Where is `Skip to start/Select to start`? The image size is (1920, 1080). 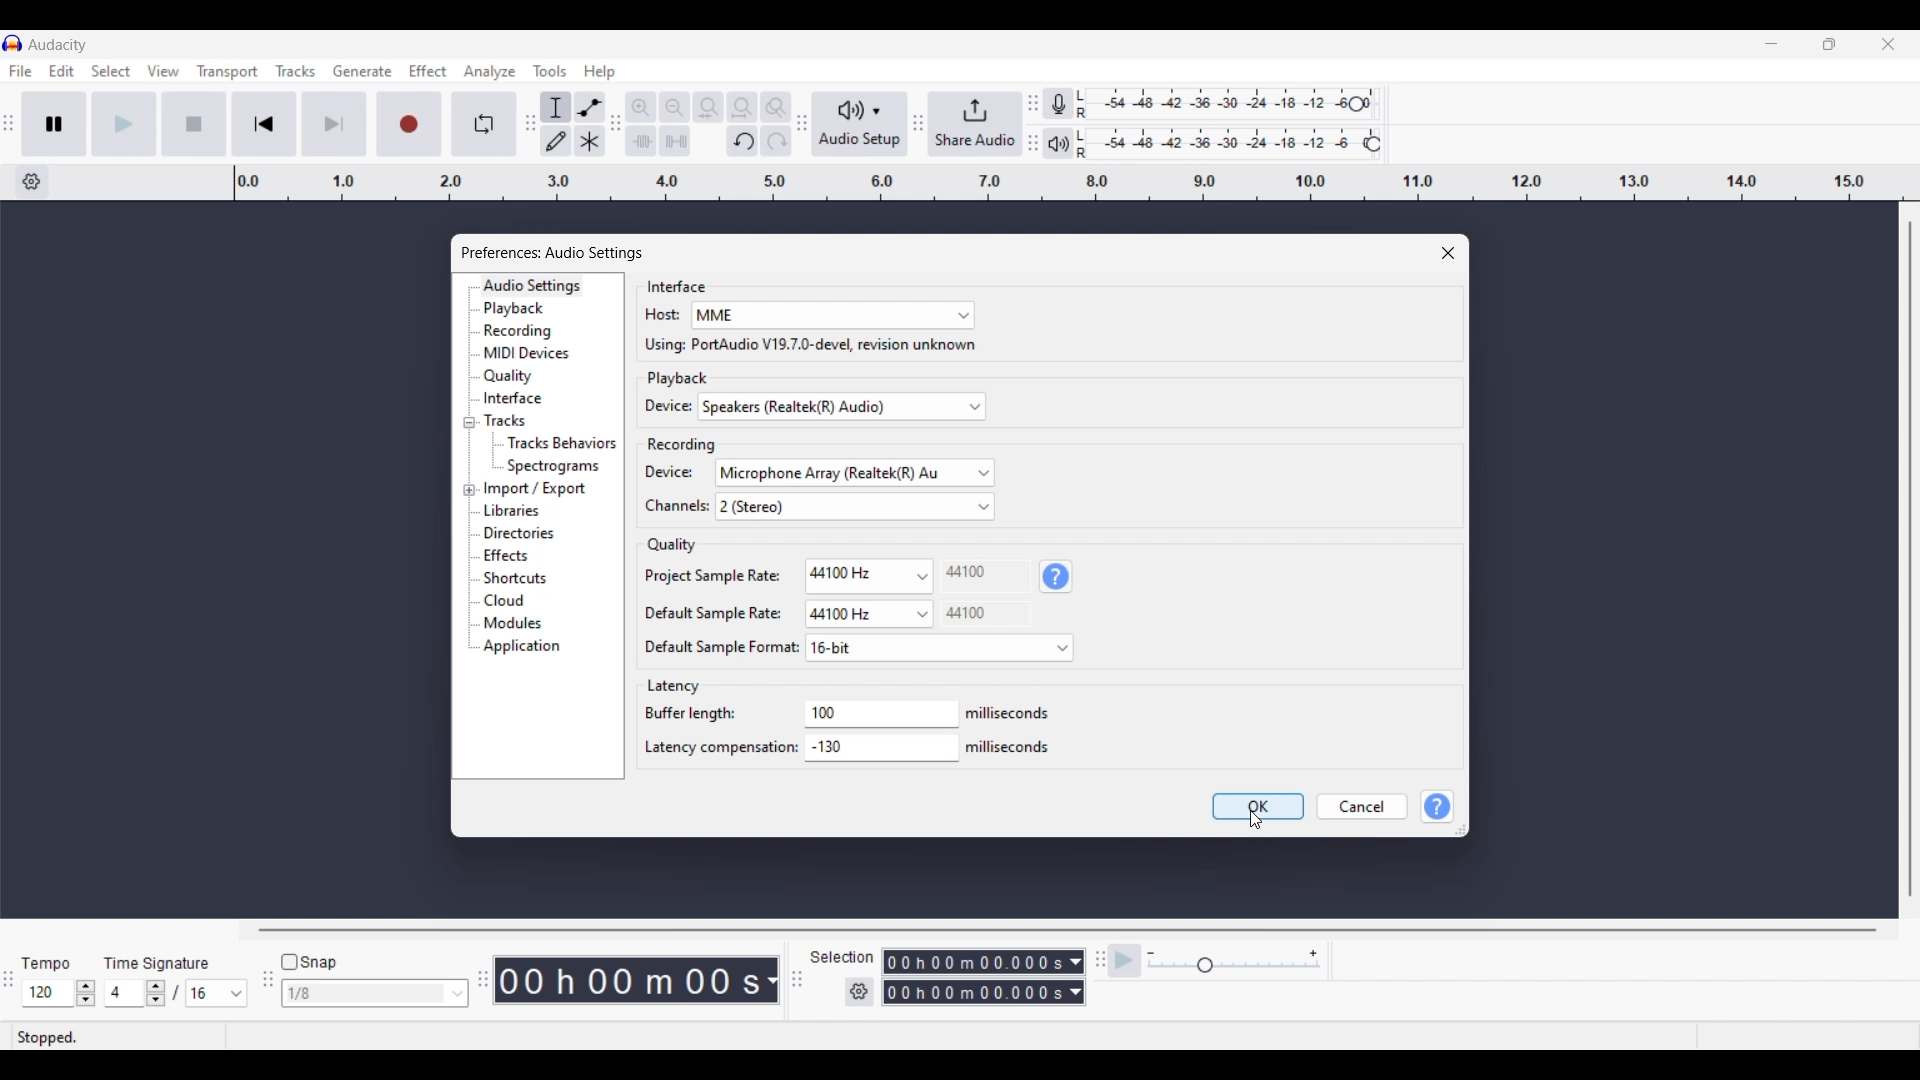
Skip to start/Select to start is located at coordinates (264, 123).